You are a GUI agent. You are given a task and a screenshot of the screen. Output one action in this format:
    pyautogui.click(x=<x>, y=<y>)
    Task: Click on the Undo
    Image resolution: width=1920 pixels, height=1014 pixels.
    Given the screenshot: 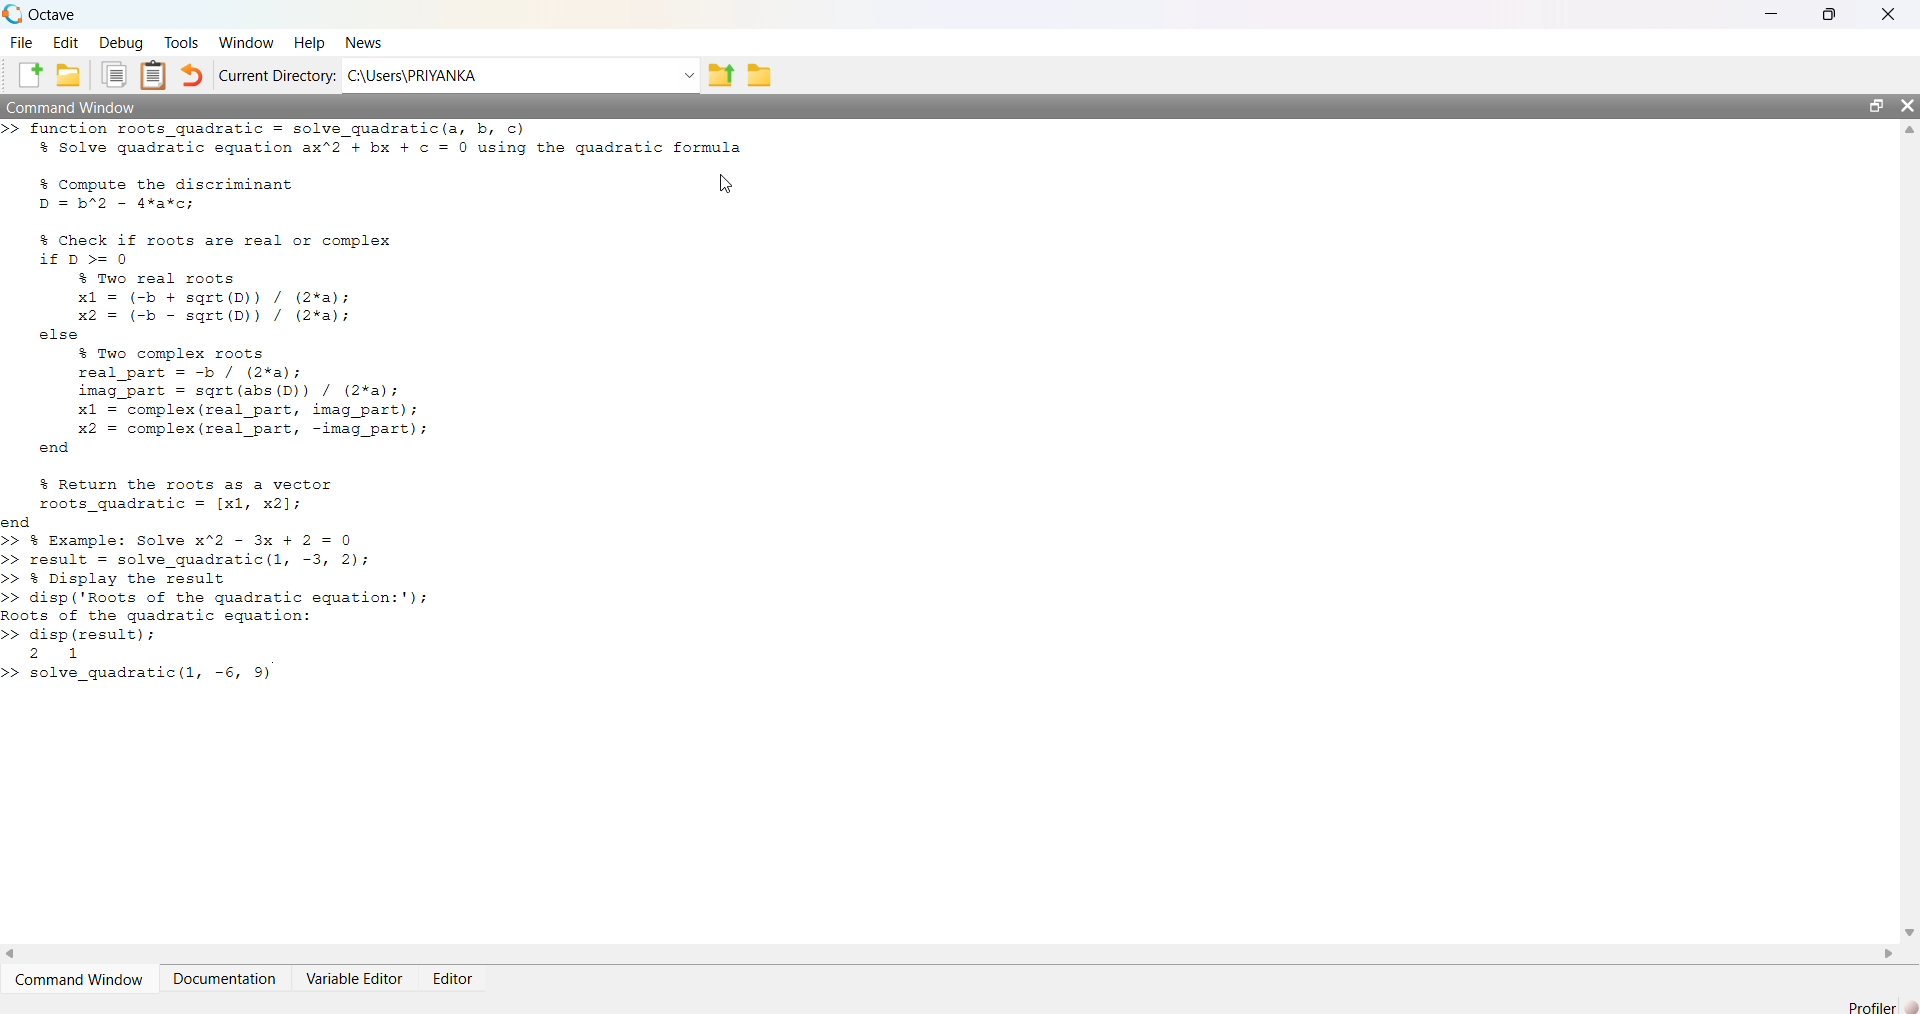 What is the action you would take?
    pyautogui.click(x=193, y=76)
    